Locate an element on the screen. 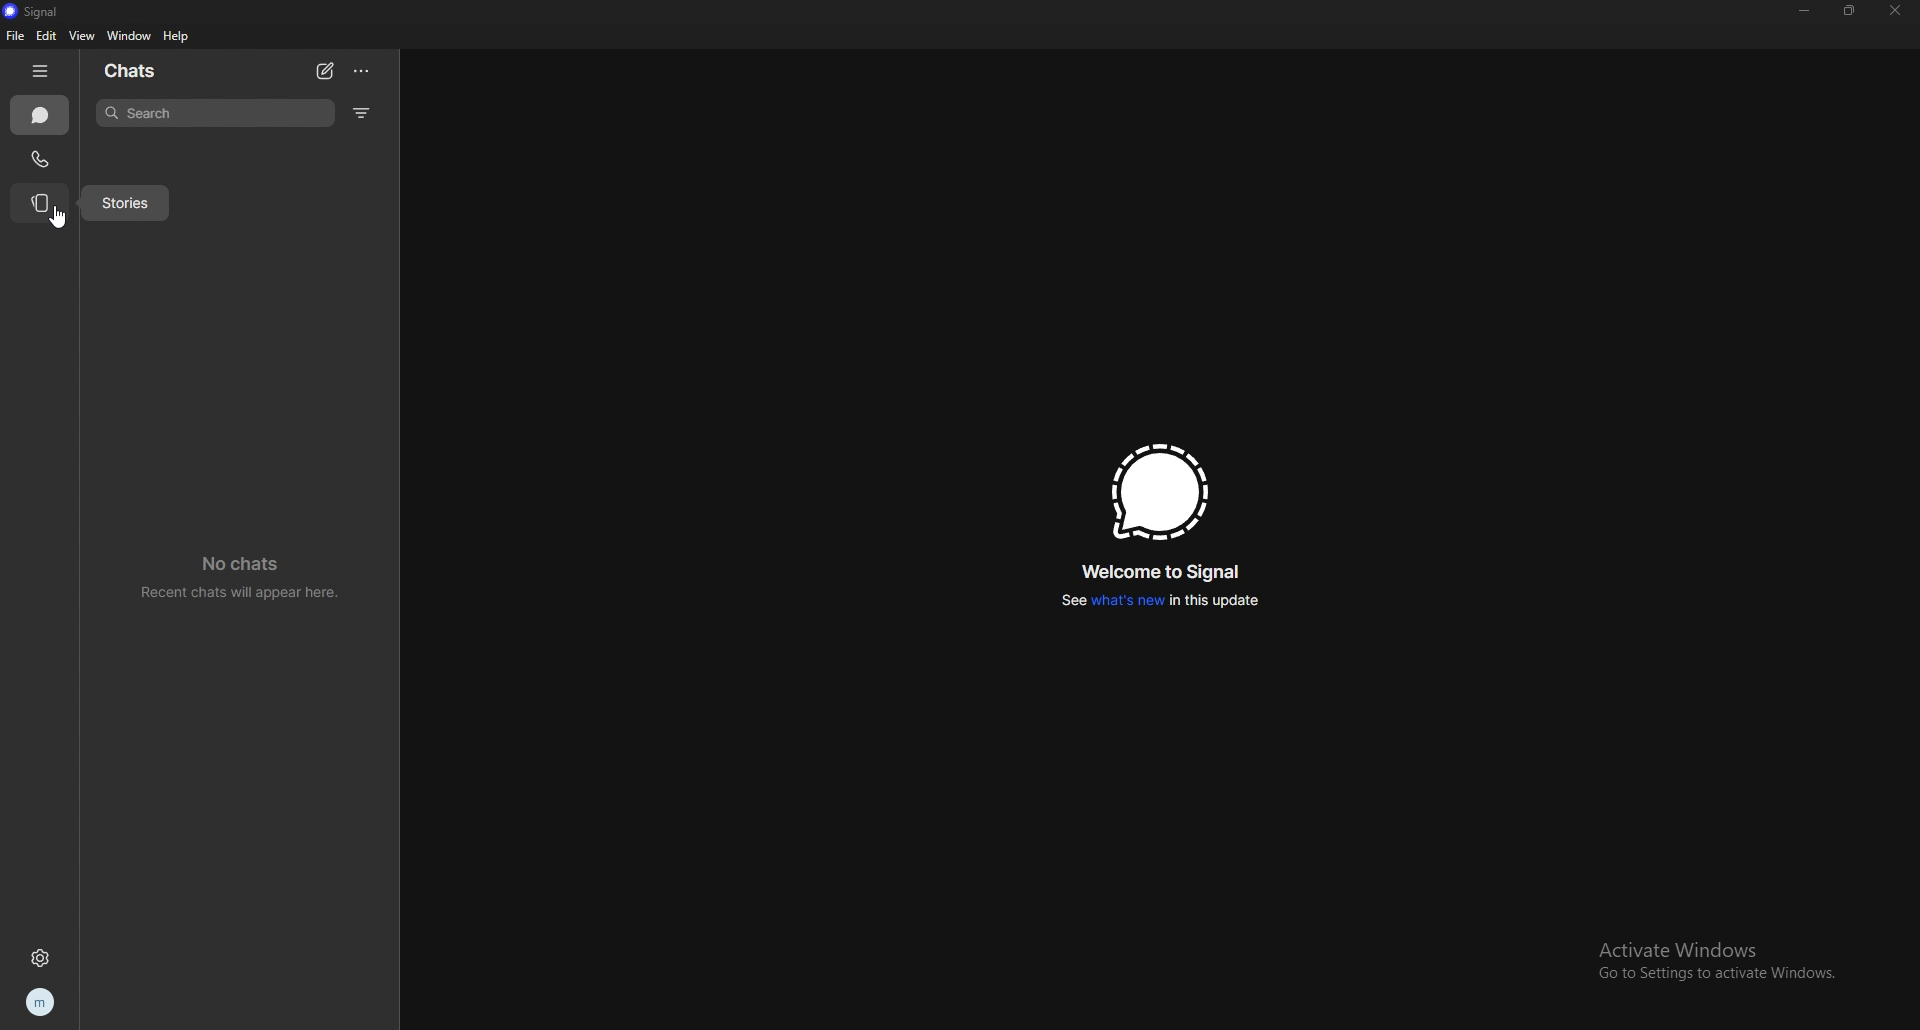 This screenshot has height=1030, width=1920. view is located at coordinates (80, 36).